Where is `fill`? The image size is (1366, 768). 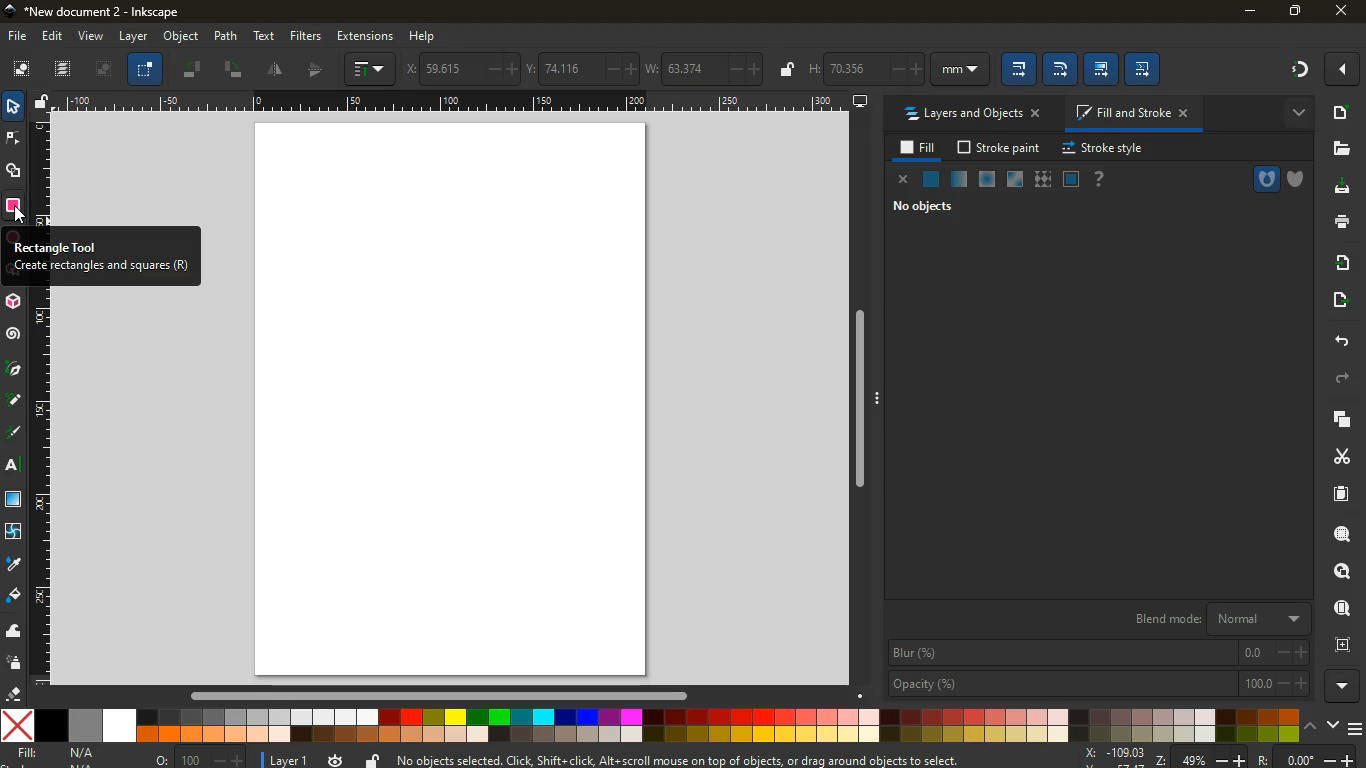
fill is located at coordinates (64, 754).